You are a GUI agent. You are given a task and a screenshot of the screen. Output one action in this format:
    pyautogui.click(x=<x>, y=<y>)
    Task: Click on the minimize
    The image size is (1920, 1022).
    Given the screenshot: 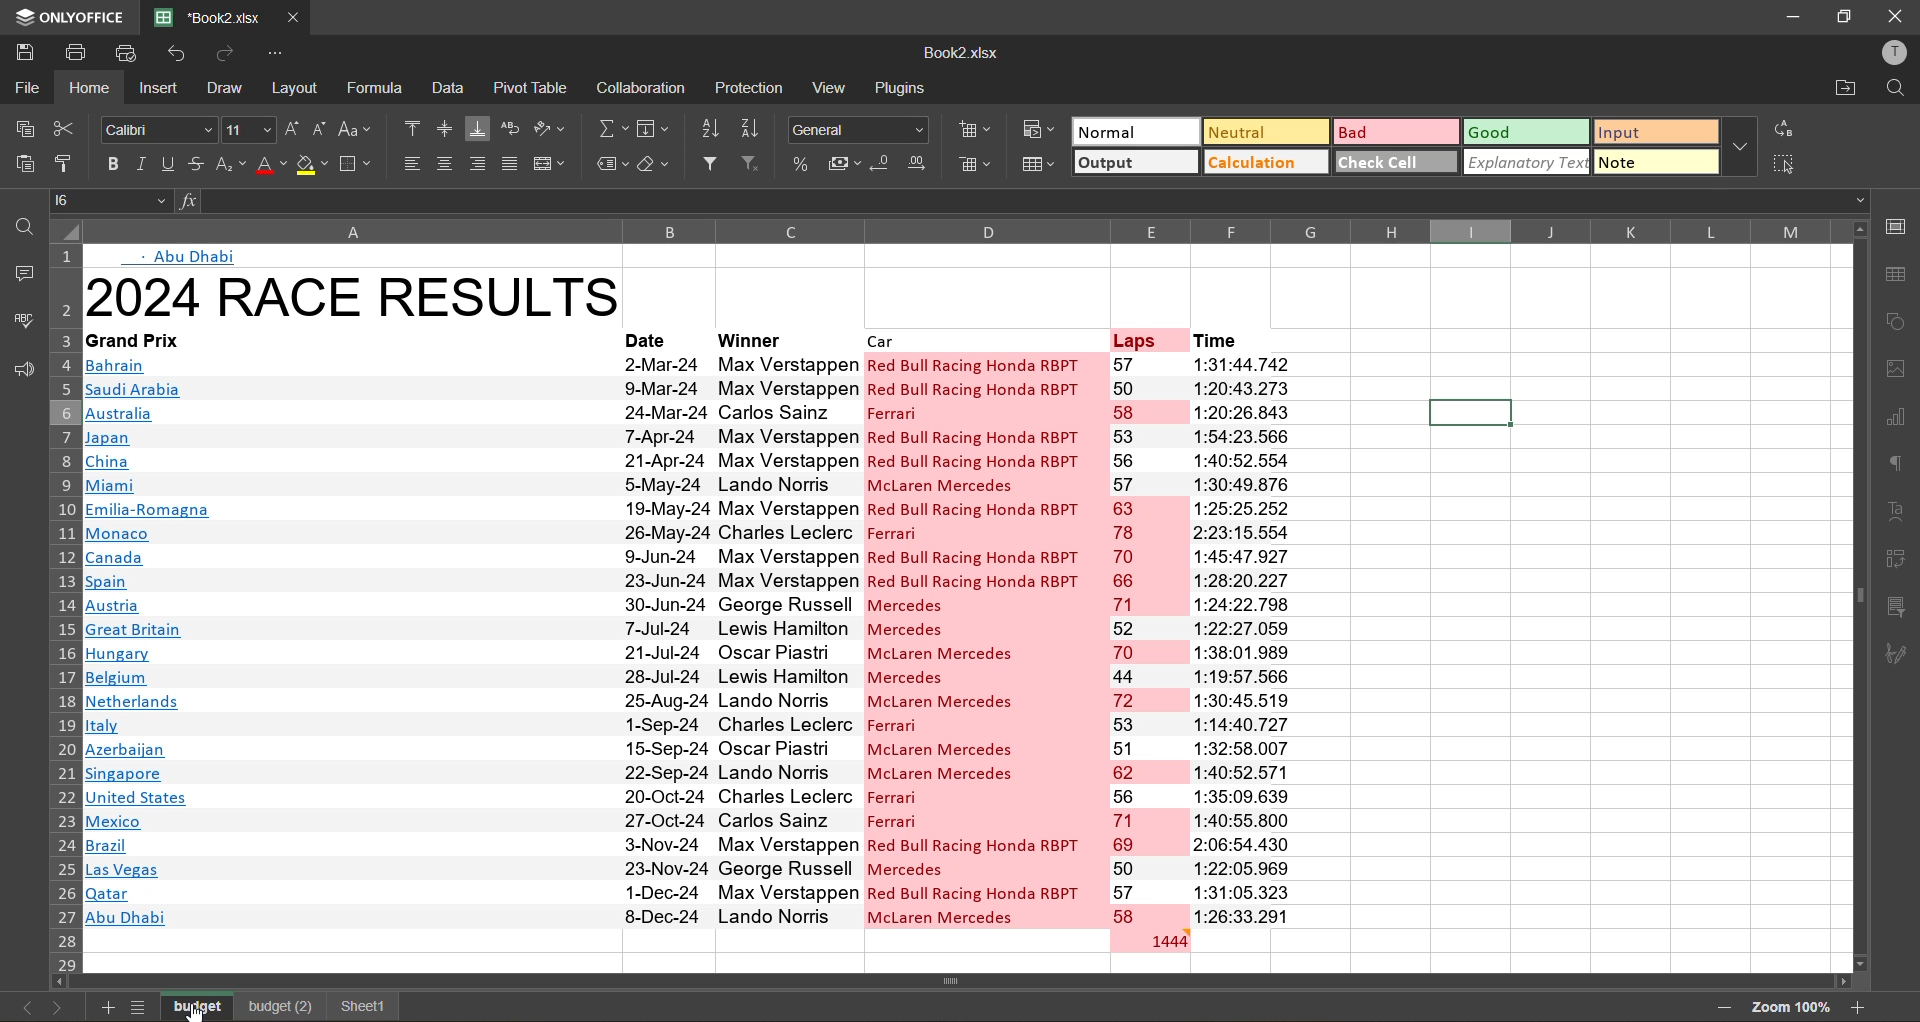 What is the action you would take?
    pyautogui.click(x=1788, y=15)
    